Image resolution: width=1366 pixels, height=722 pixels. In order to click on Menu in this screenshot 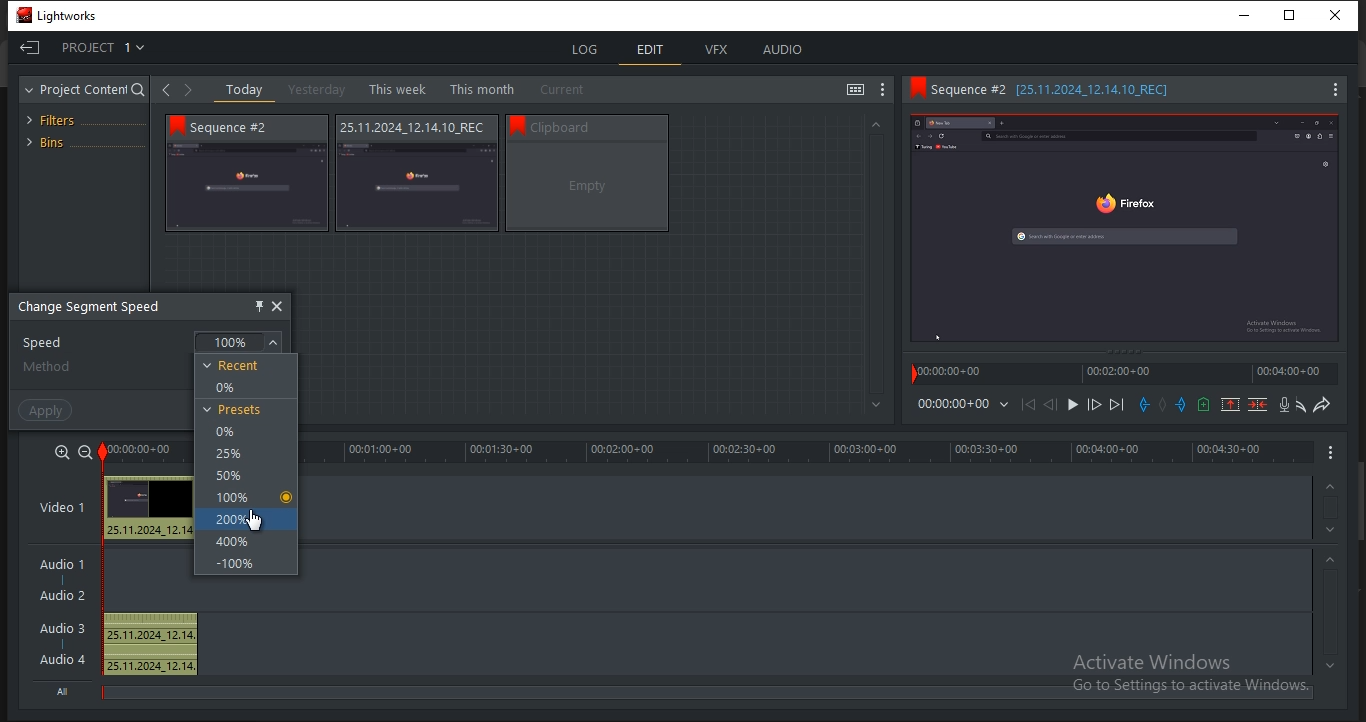, I will do `click(1329, 89)`.